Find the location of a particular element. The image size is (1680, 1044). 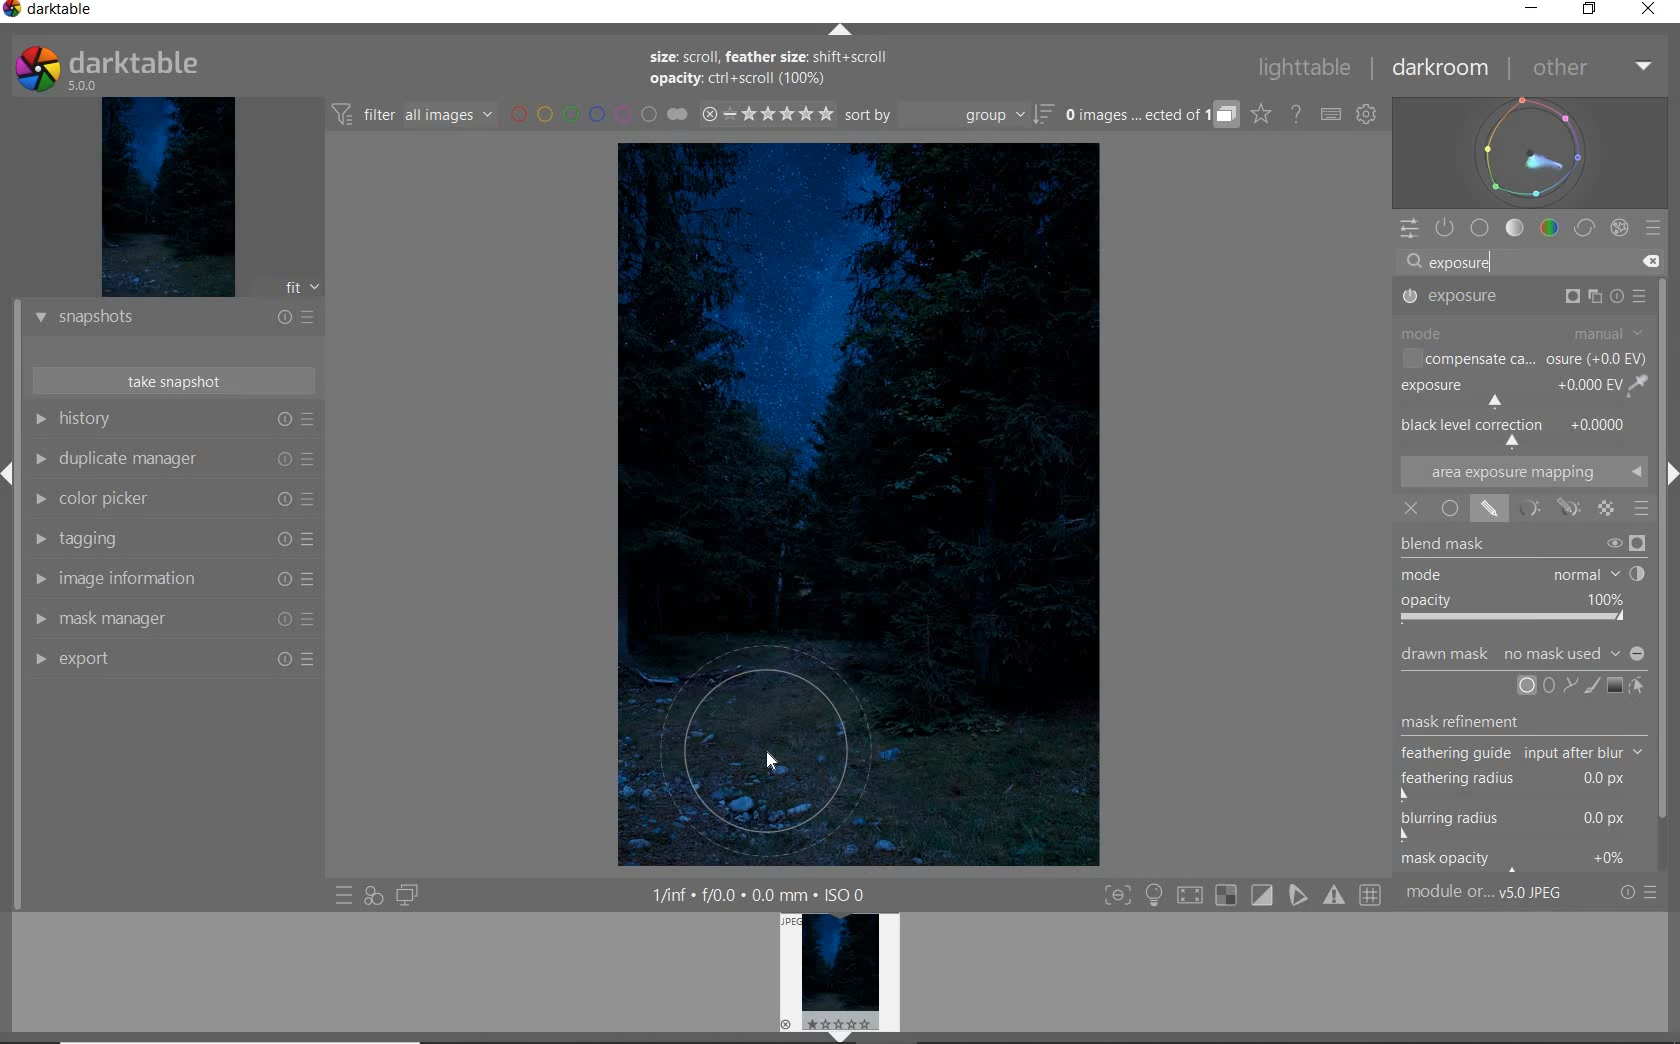

OFF is located at coordinates (1411, 509).